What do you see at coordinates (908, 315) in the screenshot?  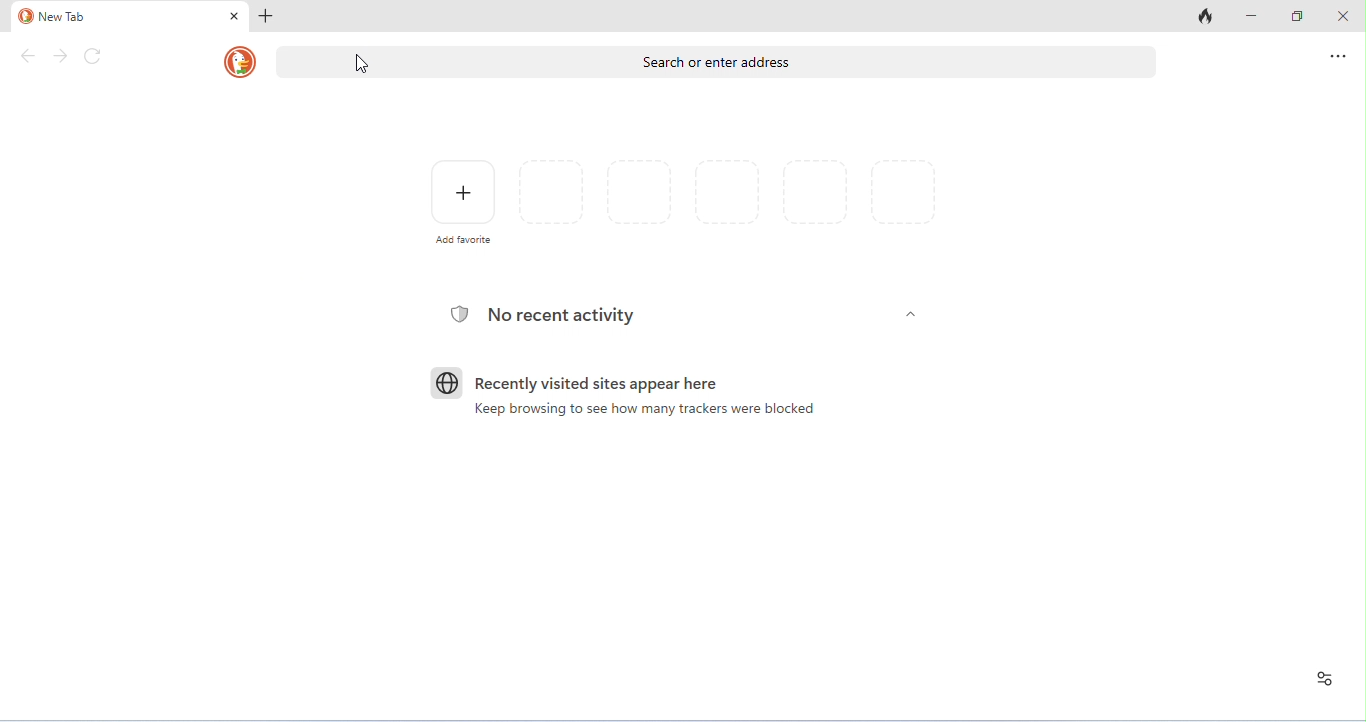 I see `` at bounding box center [908, 315].